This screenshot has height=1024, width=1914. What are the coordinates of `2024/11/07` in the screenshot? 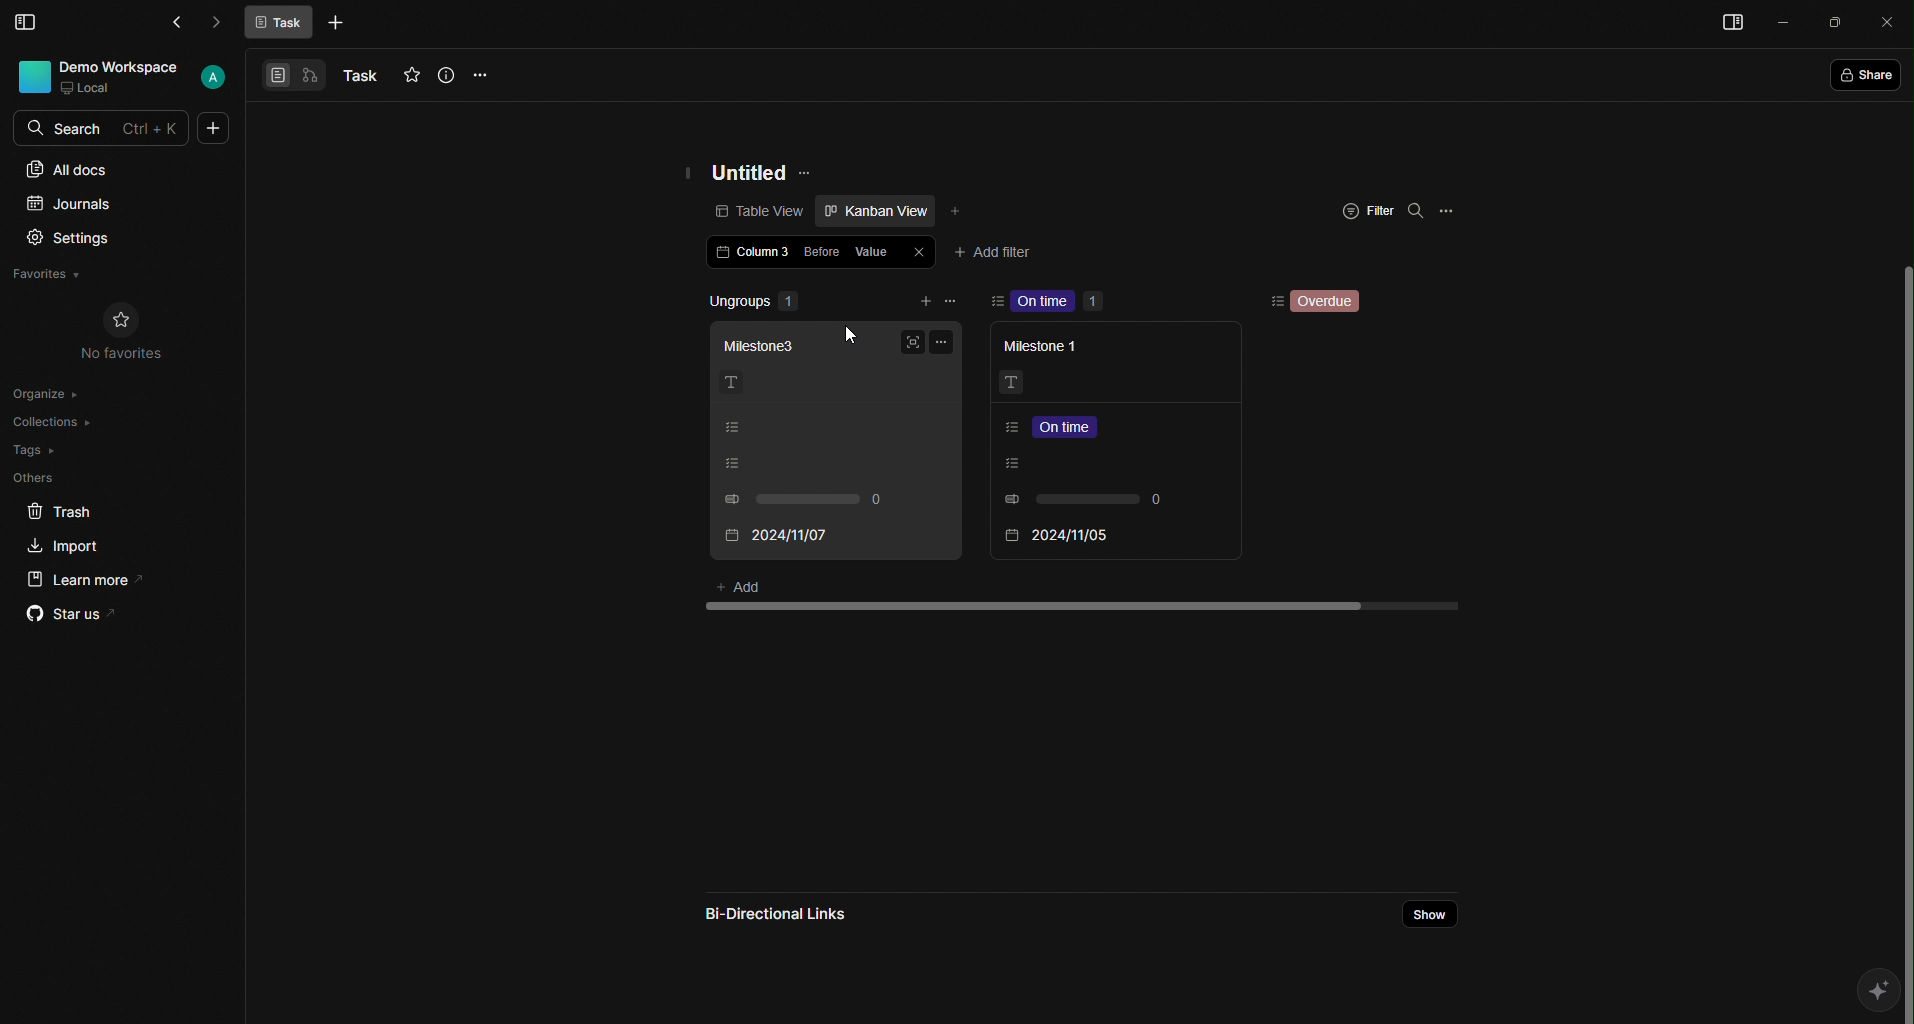 It's located at (1057, 536).